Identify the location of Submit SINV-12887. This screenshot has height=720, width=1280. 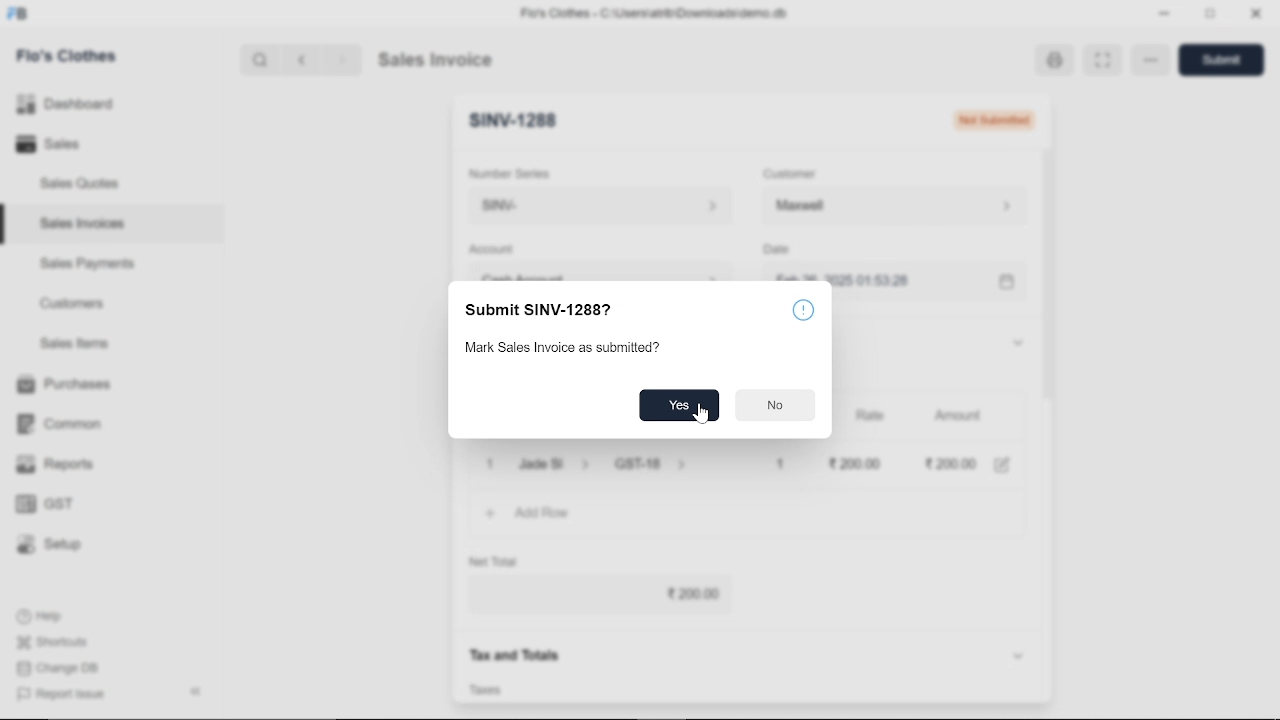
(542, 310).